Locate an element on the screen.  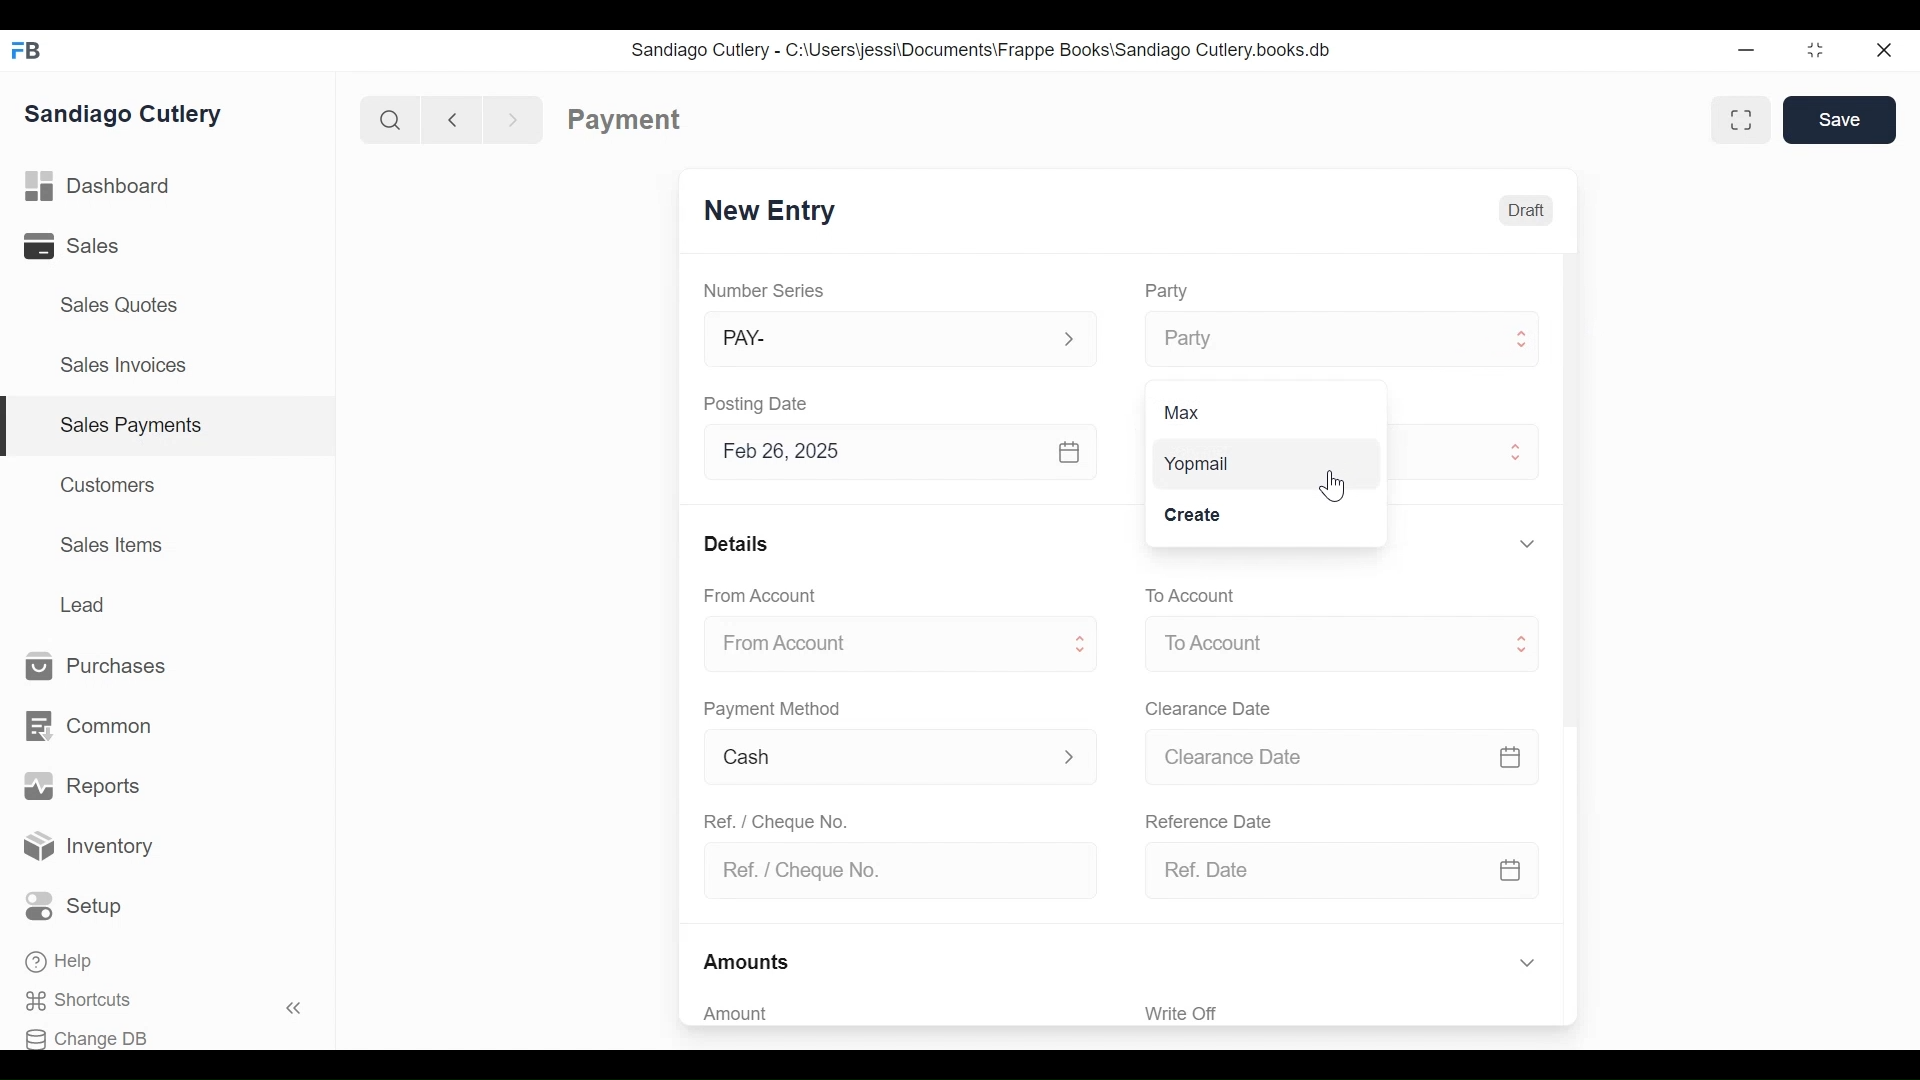
Search is located at coordinates (386, 119).